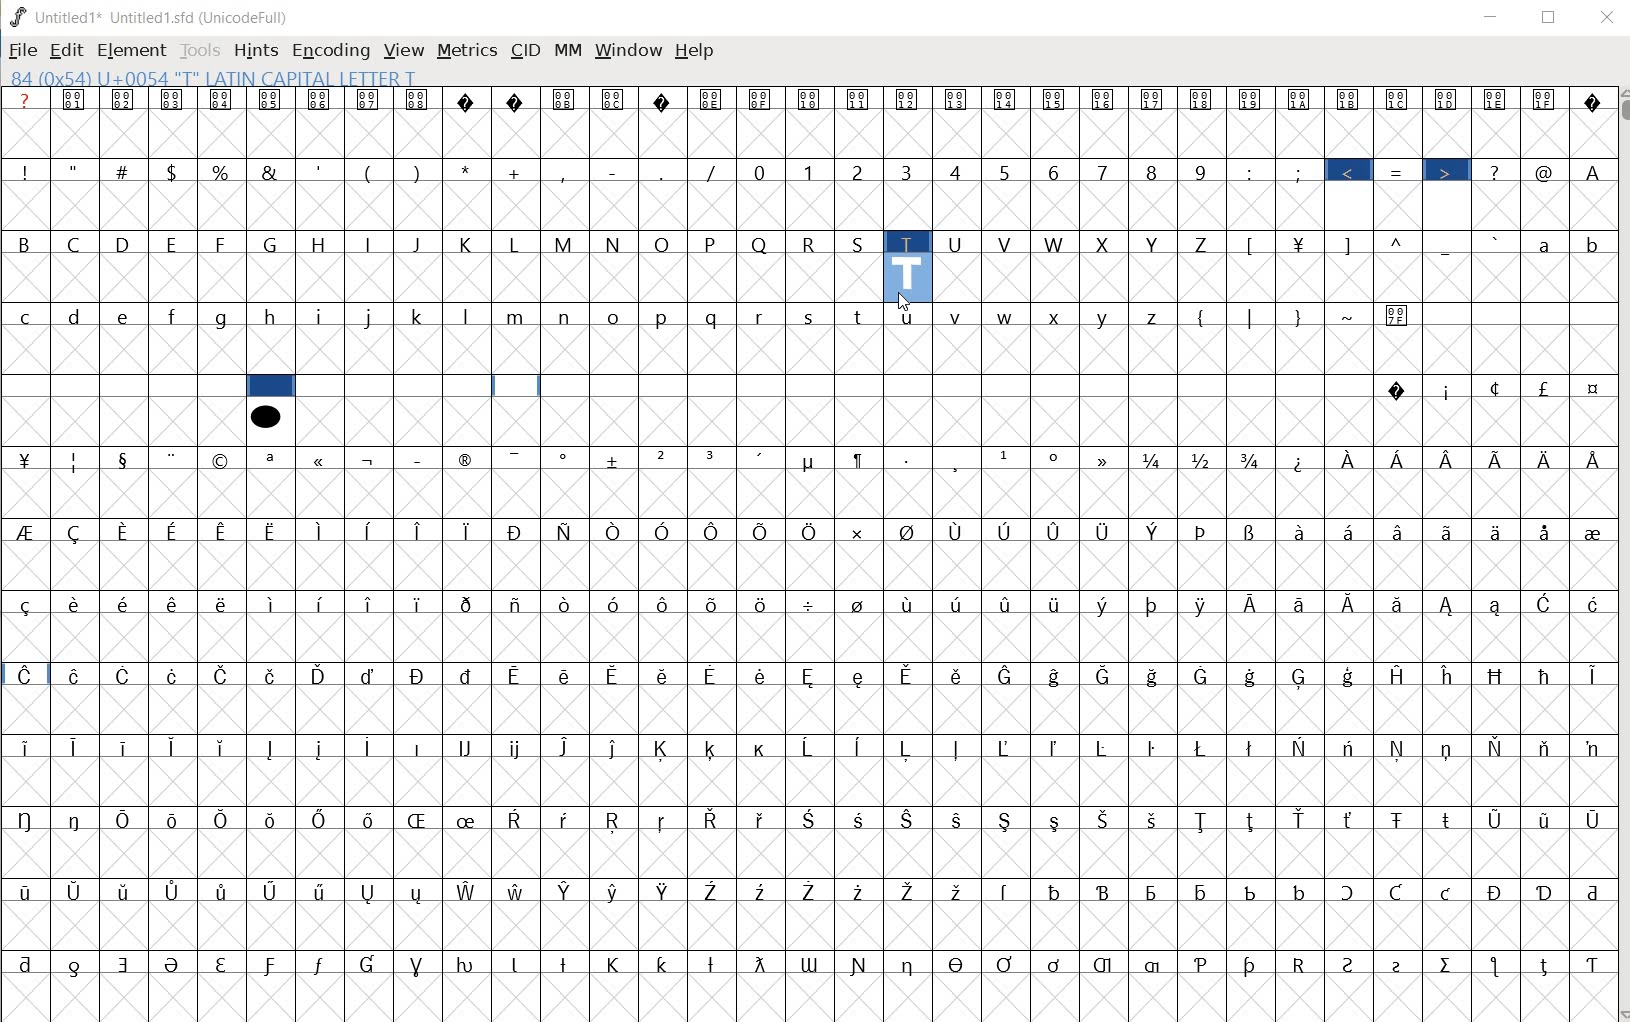 Image resolution: width=1630 pixels, height=1022 pixels. What do you see at coordinates (1447, 390) in the screenshot?
I see `Symbol` at bounding box center [1447, 390].